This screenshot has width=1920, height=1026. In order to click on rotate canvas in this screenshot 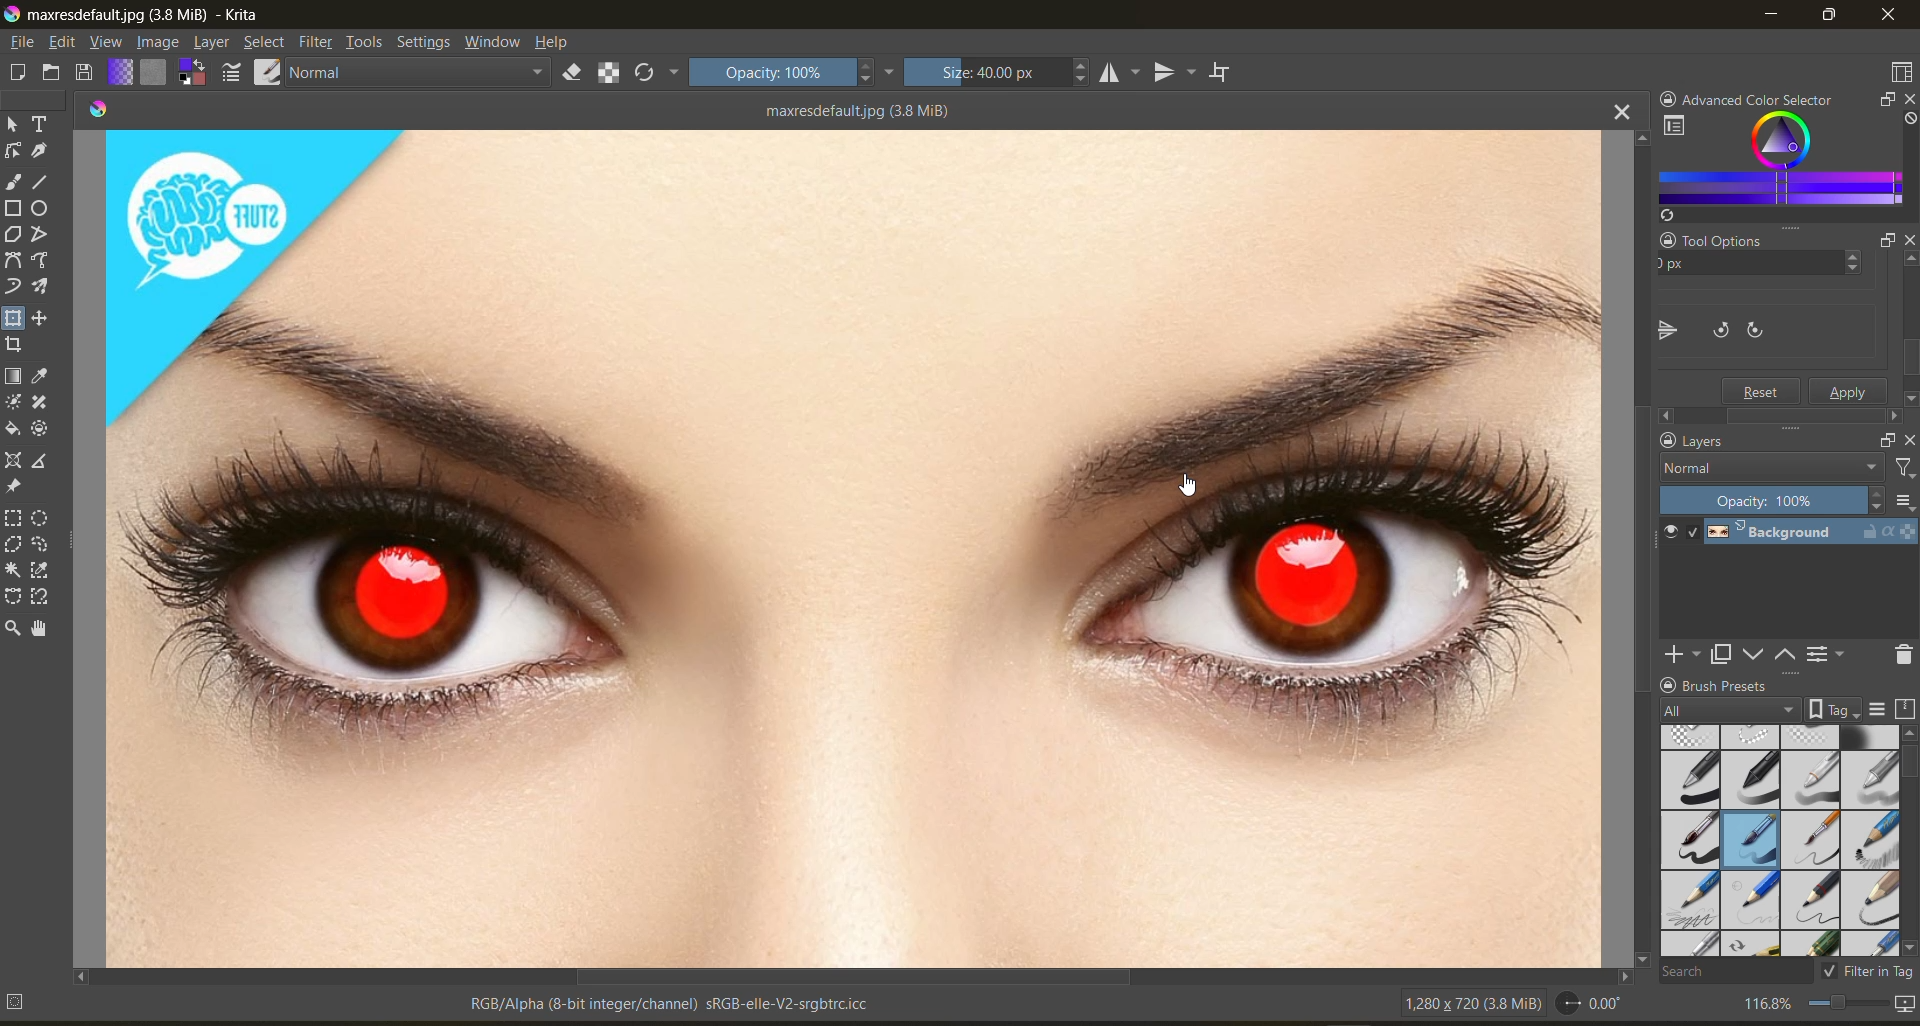, I will do `click(1595, 1007)`.